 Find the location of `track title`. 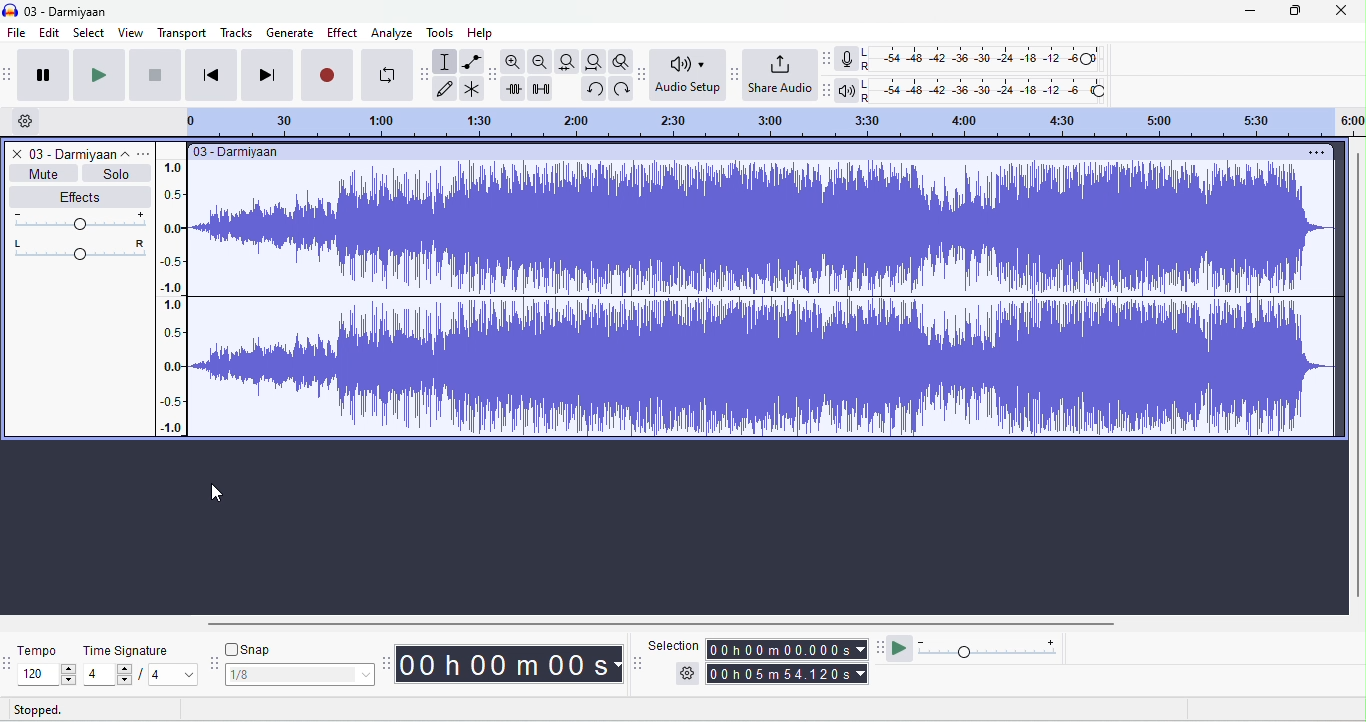

track title is located at coordinates (83, 154).